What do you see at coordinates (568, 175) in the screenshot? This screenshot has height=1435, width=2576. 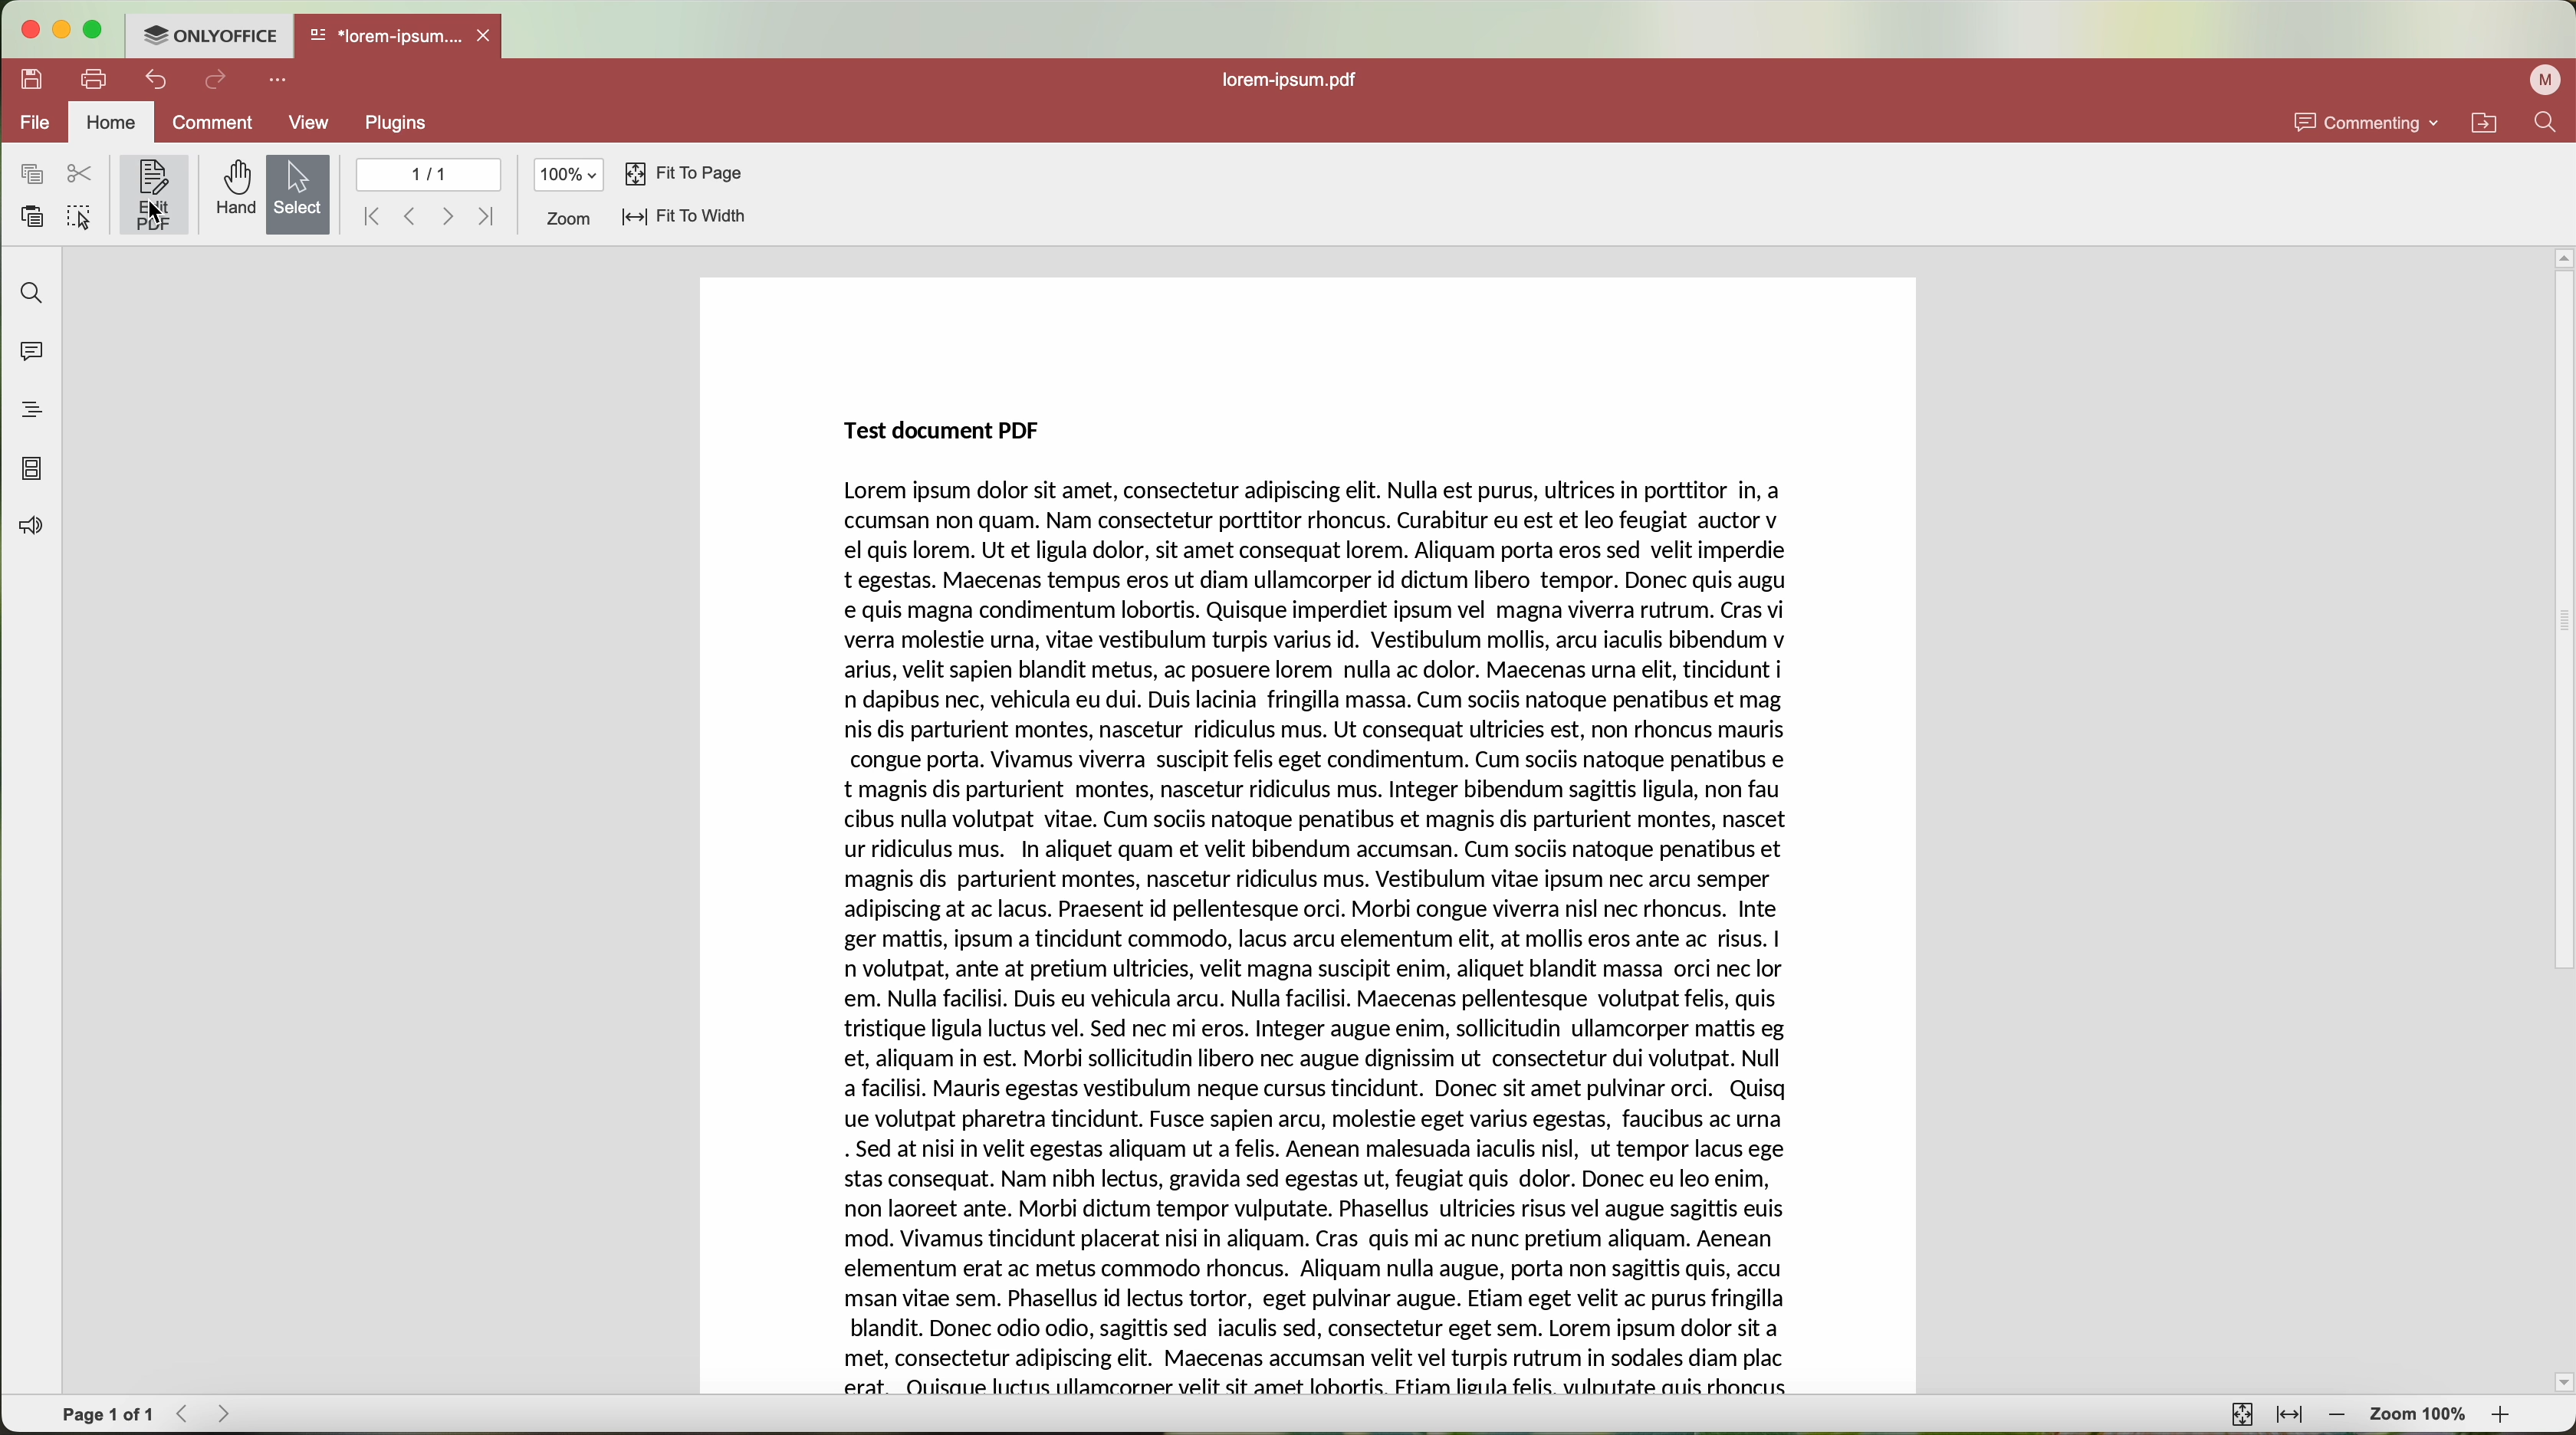 I see `100%` at bounding box center [568, 175].